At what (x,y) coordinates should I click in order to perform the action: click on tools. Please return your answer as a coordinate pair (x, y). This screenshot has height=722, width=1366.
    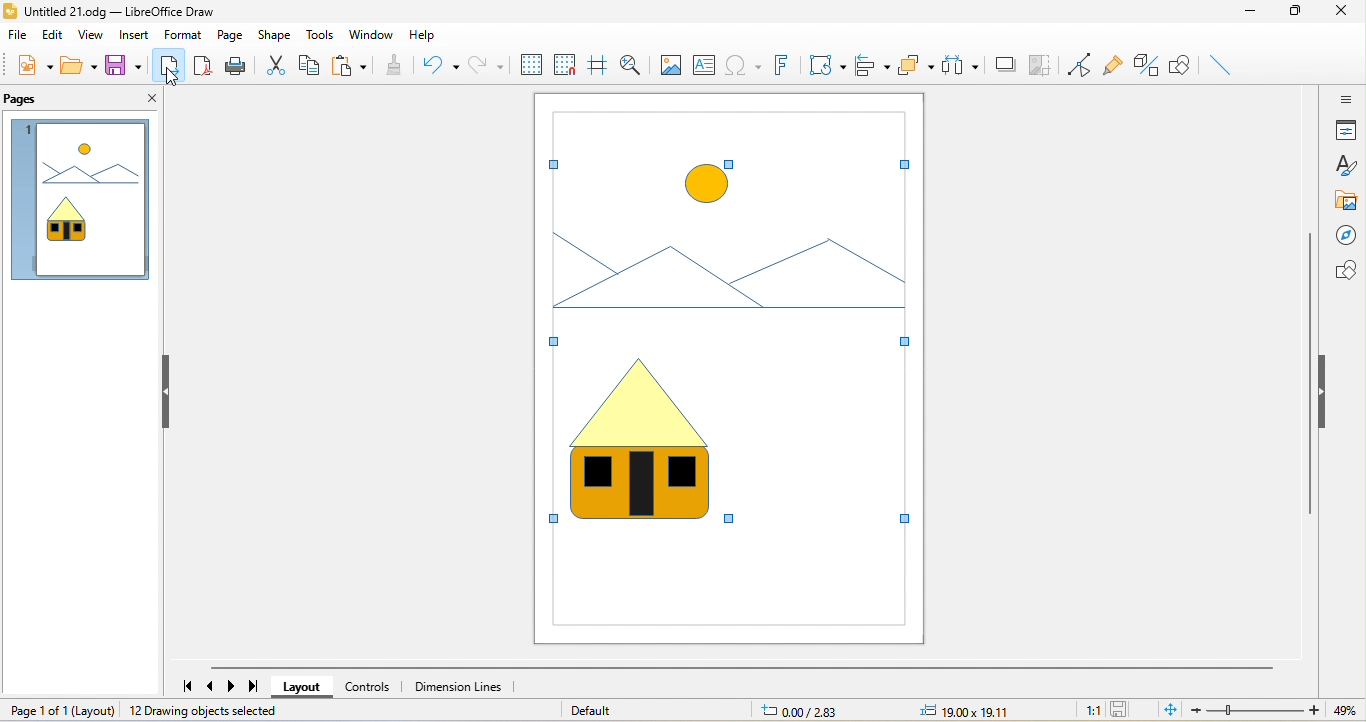
    Looking at the image, I should click on (319, 33).